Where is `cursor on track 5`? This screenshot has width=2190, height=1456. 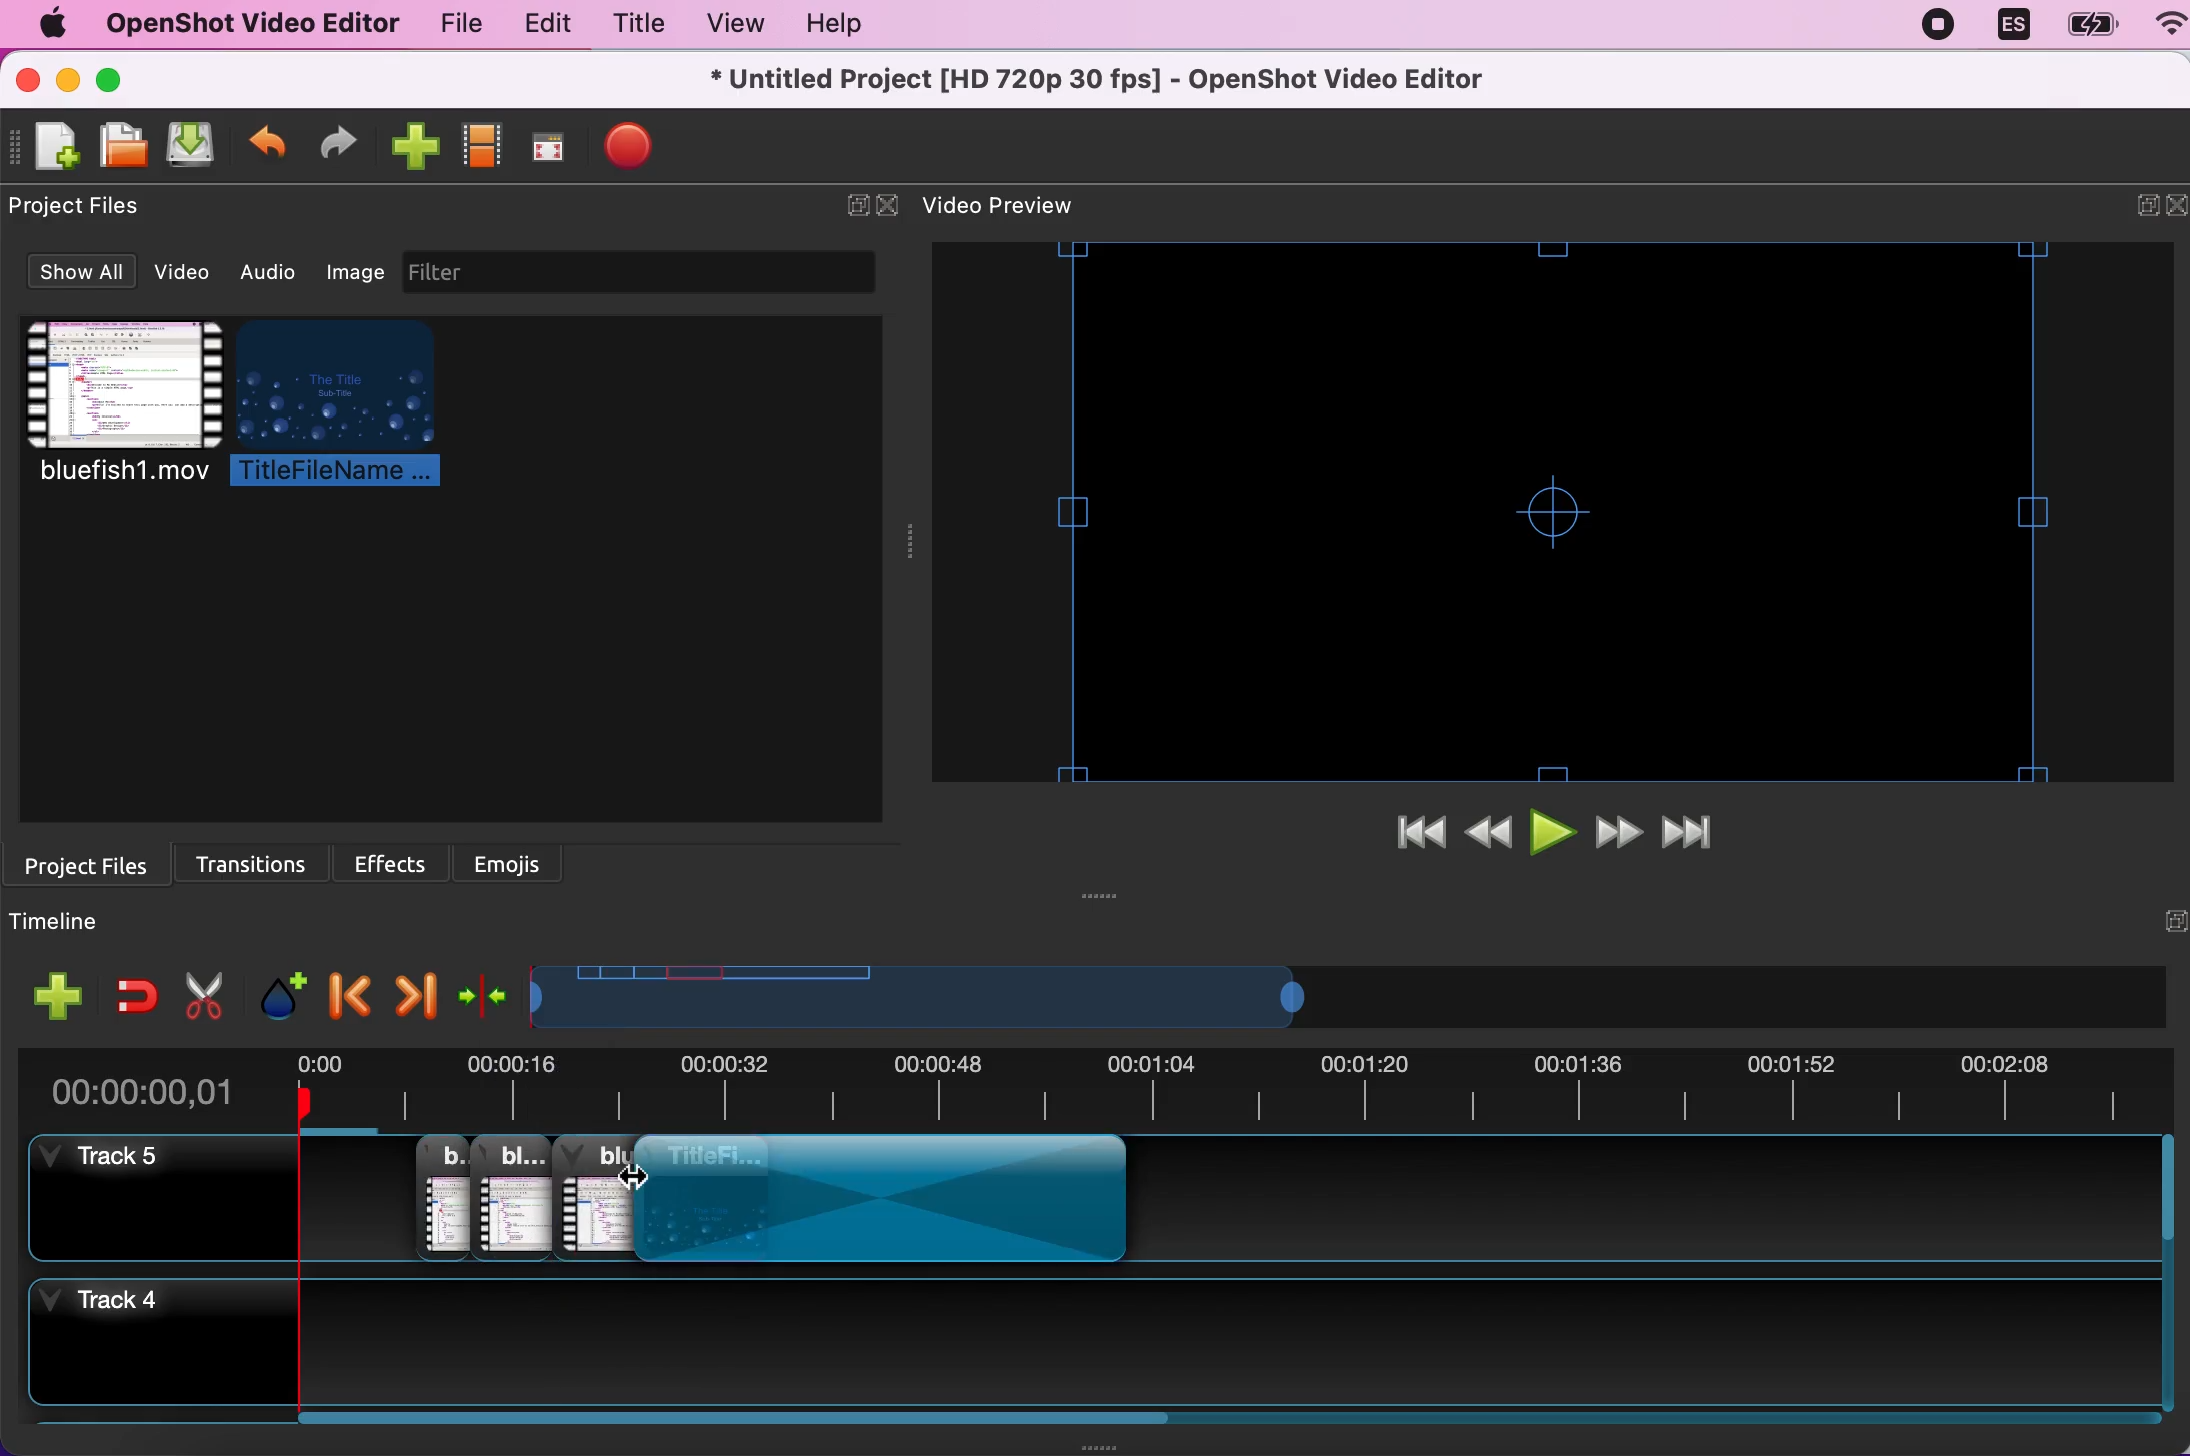 cursor on track 5 is located at coordinates (642, 1200).